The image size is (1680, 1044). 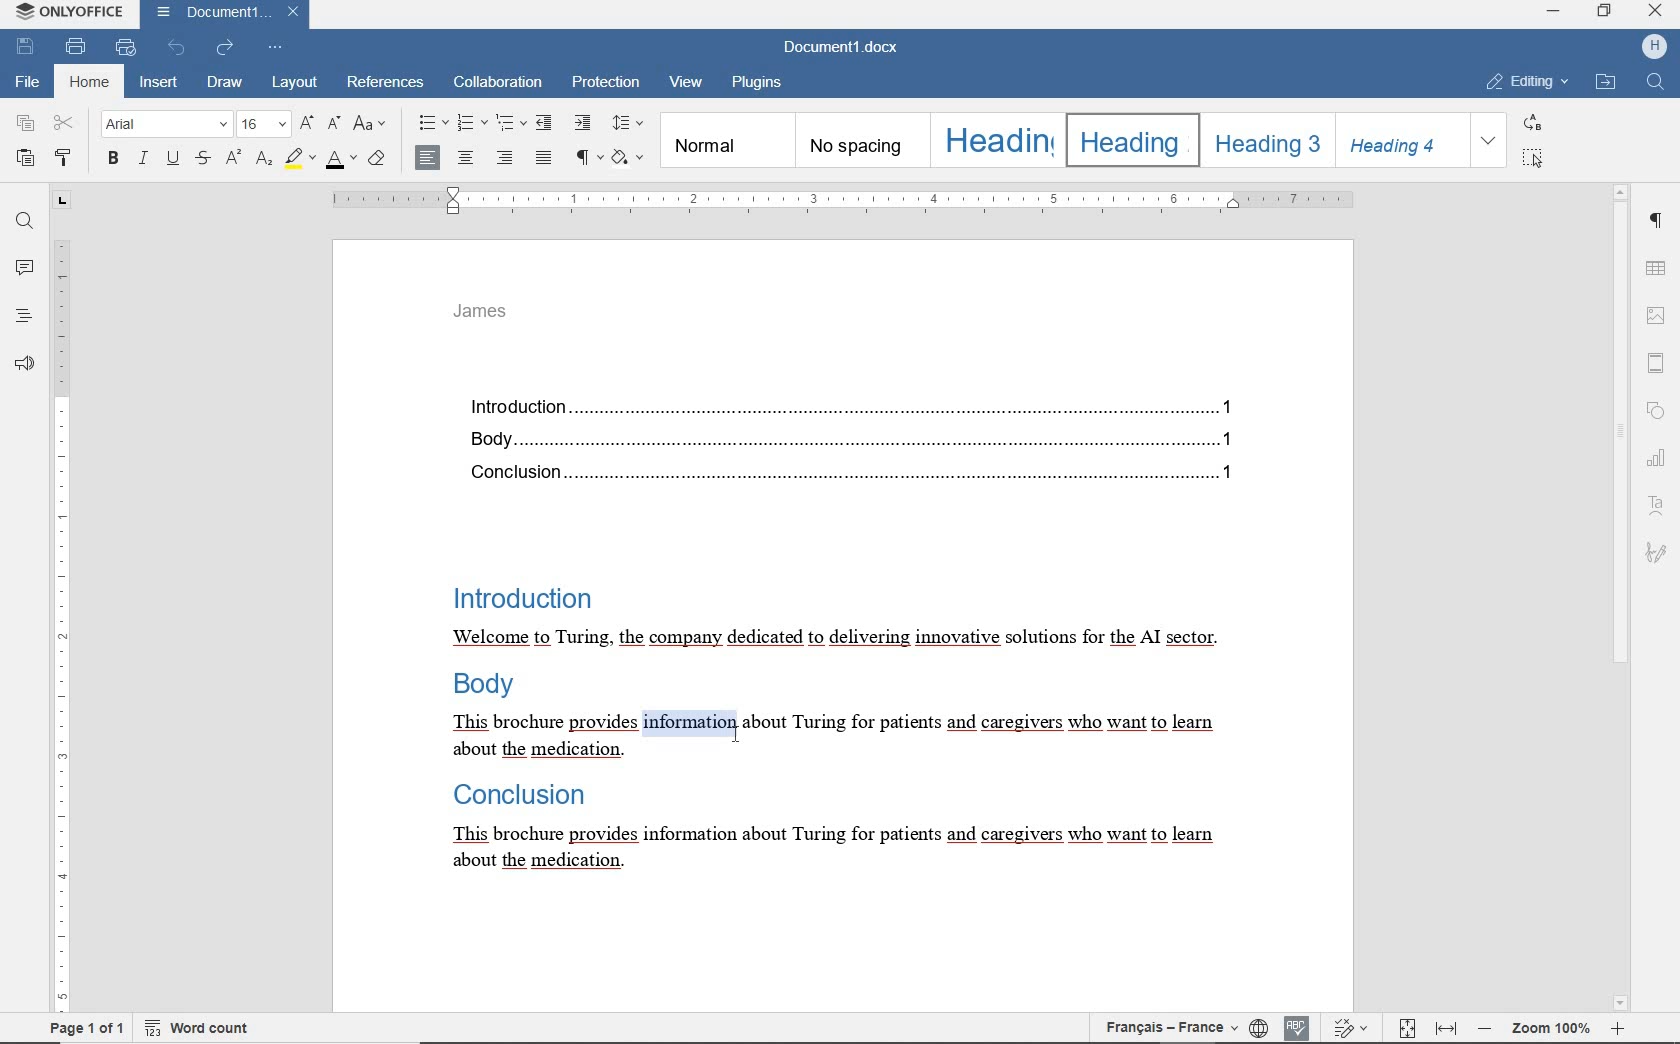 I want to click on SUPERSCRIPT, so click(x=232, y=157).